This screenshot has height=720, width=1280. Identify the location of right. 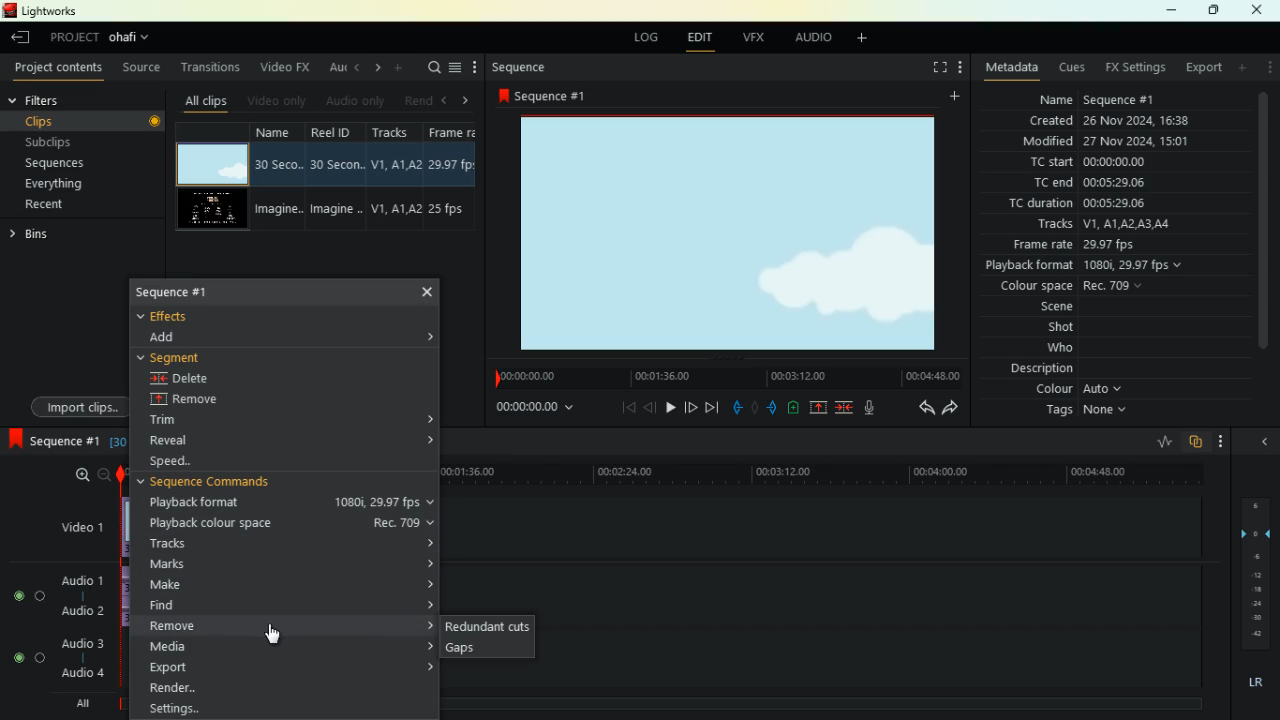
(468, 100).